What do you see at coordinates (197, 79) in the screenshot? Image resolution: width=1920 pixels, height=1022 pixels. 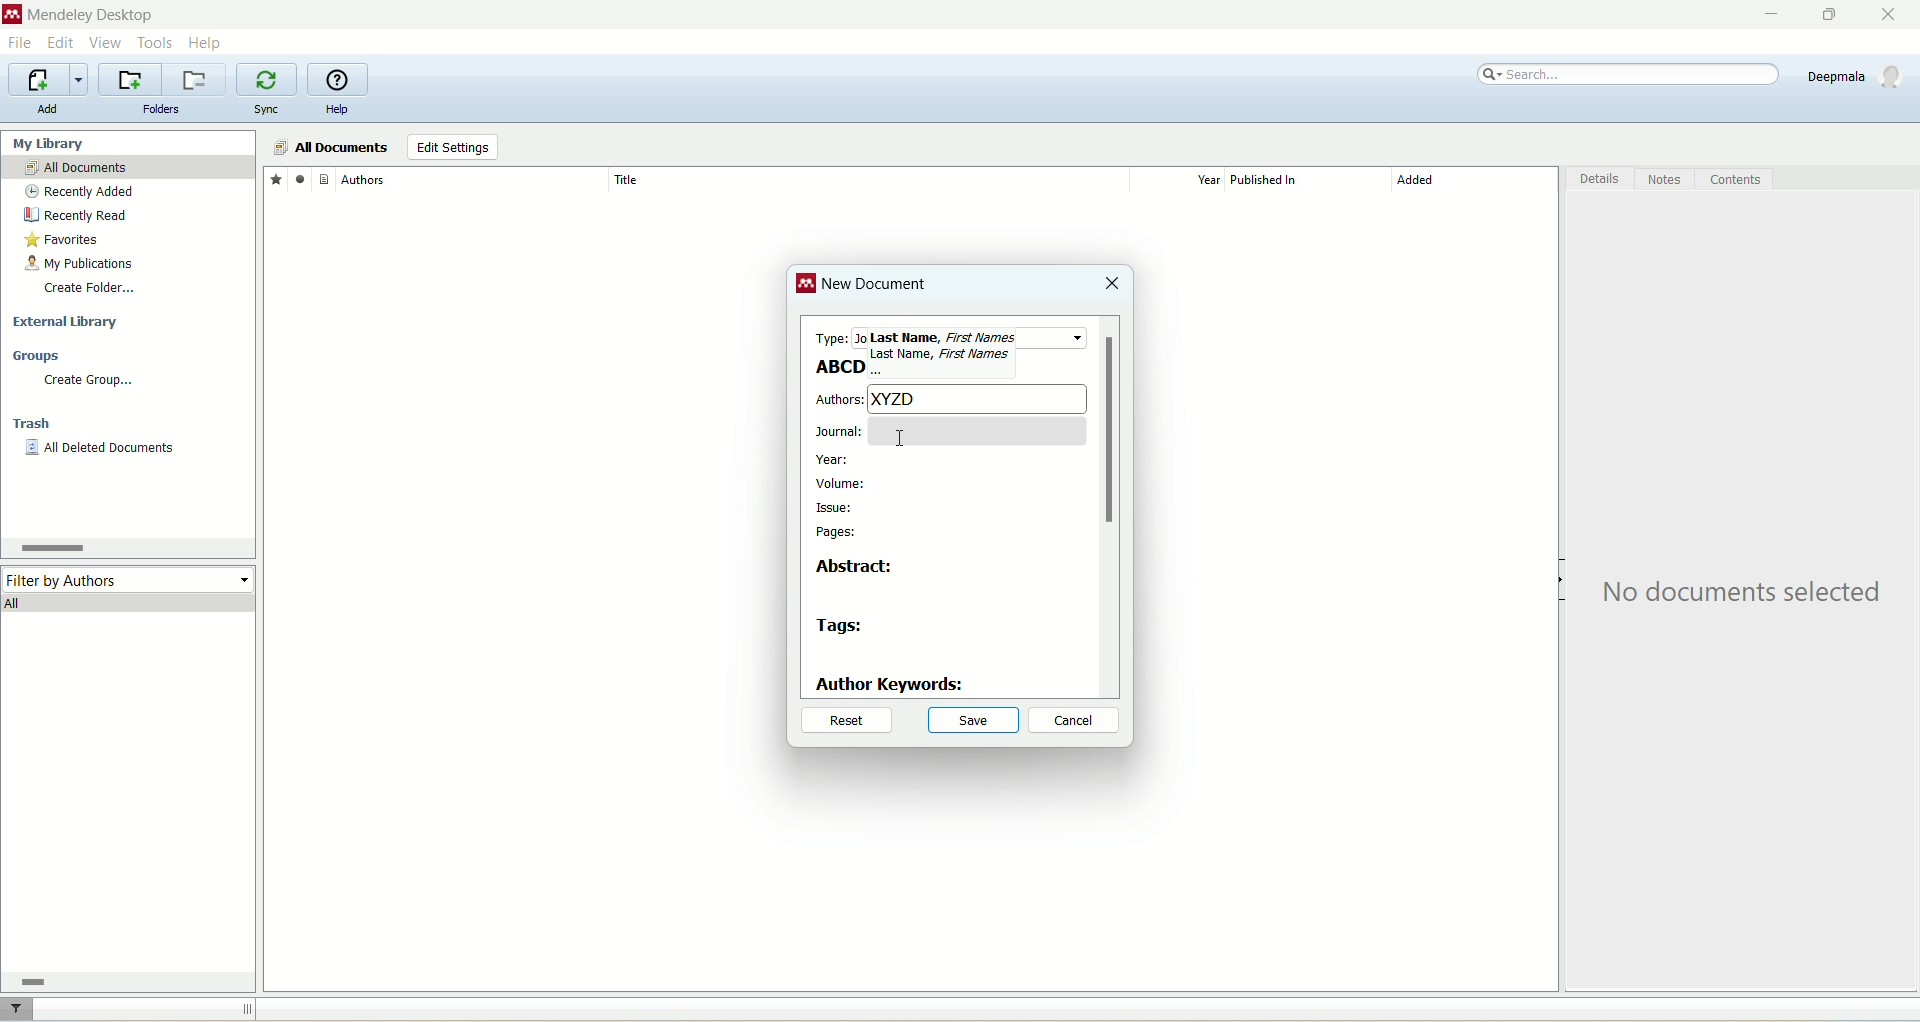 I see `remove current folder` at bounding box center [197, 79].